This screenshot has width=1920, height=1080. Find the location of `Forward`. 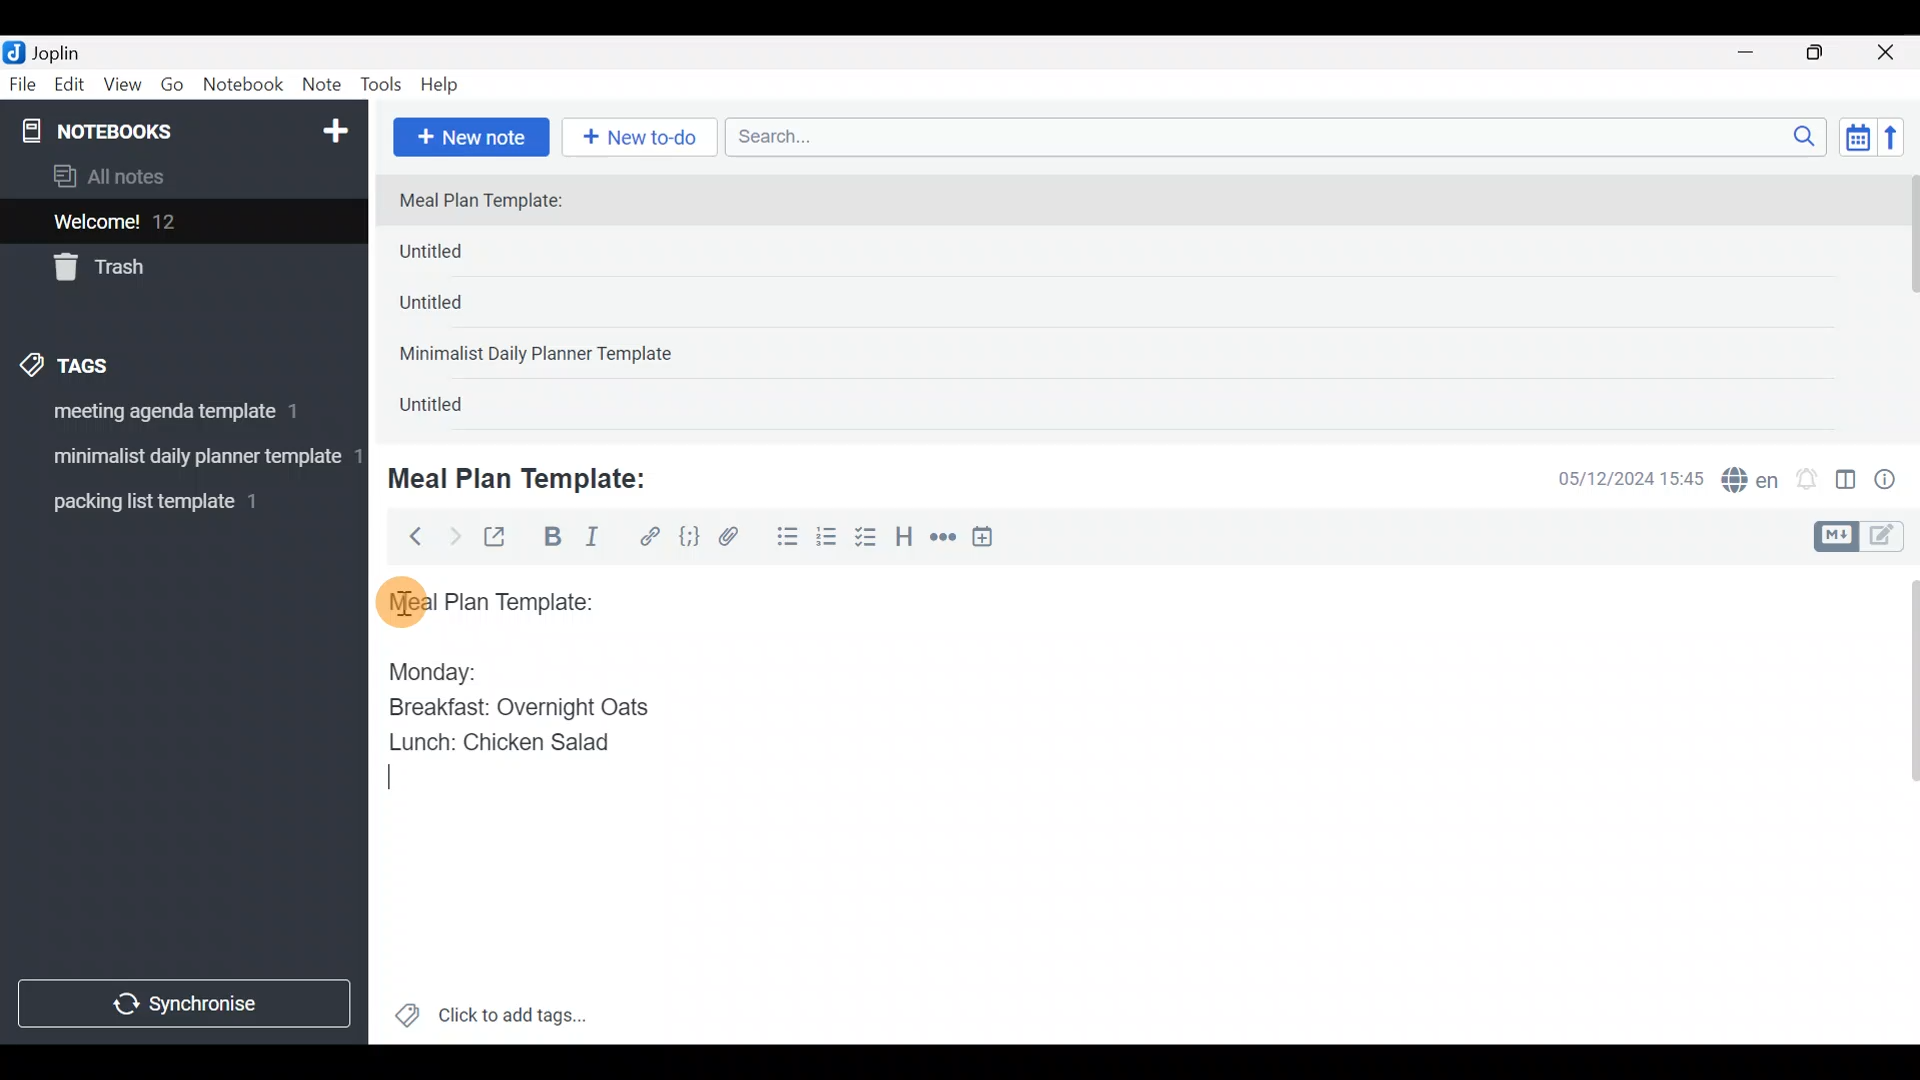

Forward is located at coordinates (454, 536).